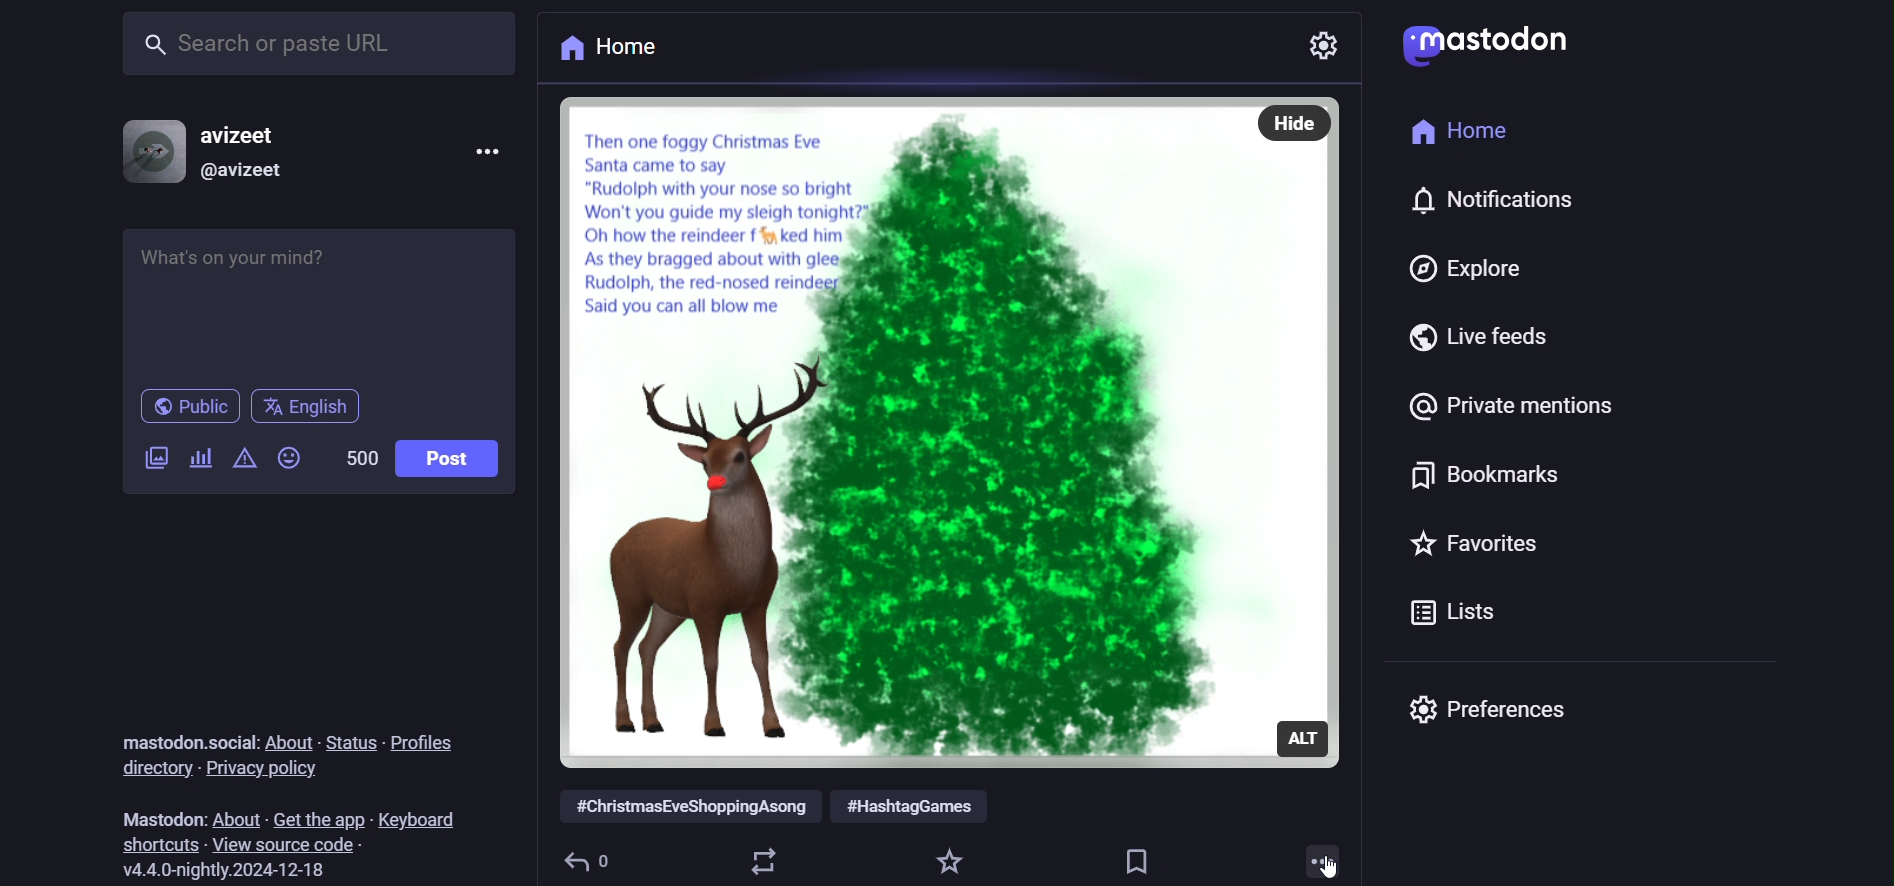  Describe the element at coordinates (491, 150) in the screenshot. I see `more` at that location.